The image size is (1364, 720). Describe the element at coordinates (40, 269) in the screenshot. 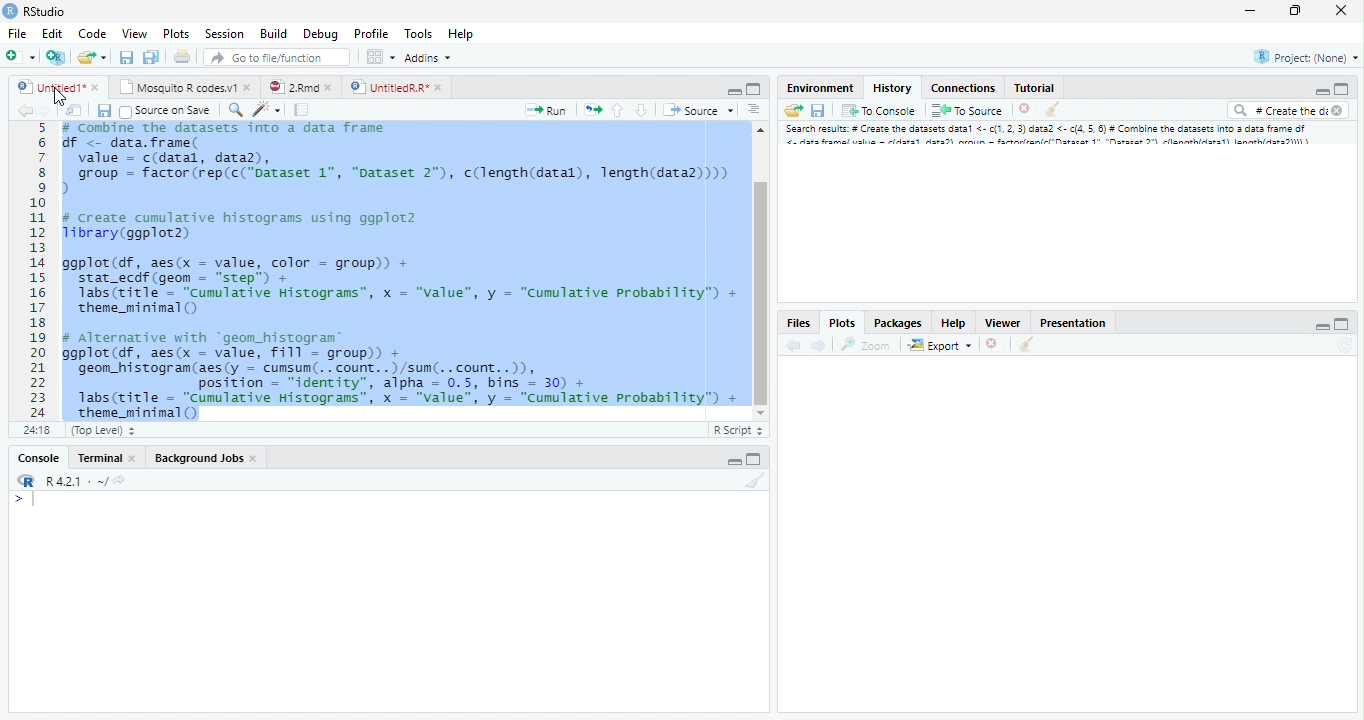

I see `Numbers` at that location.